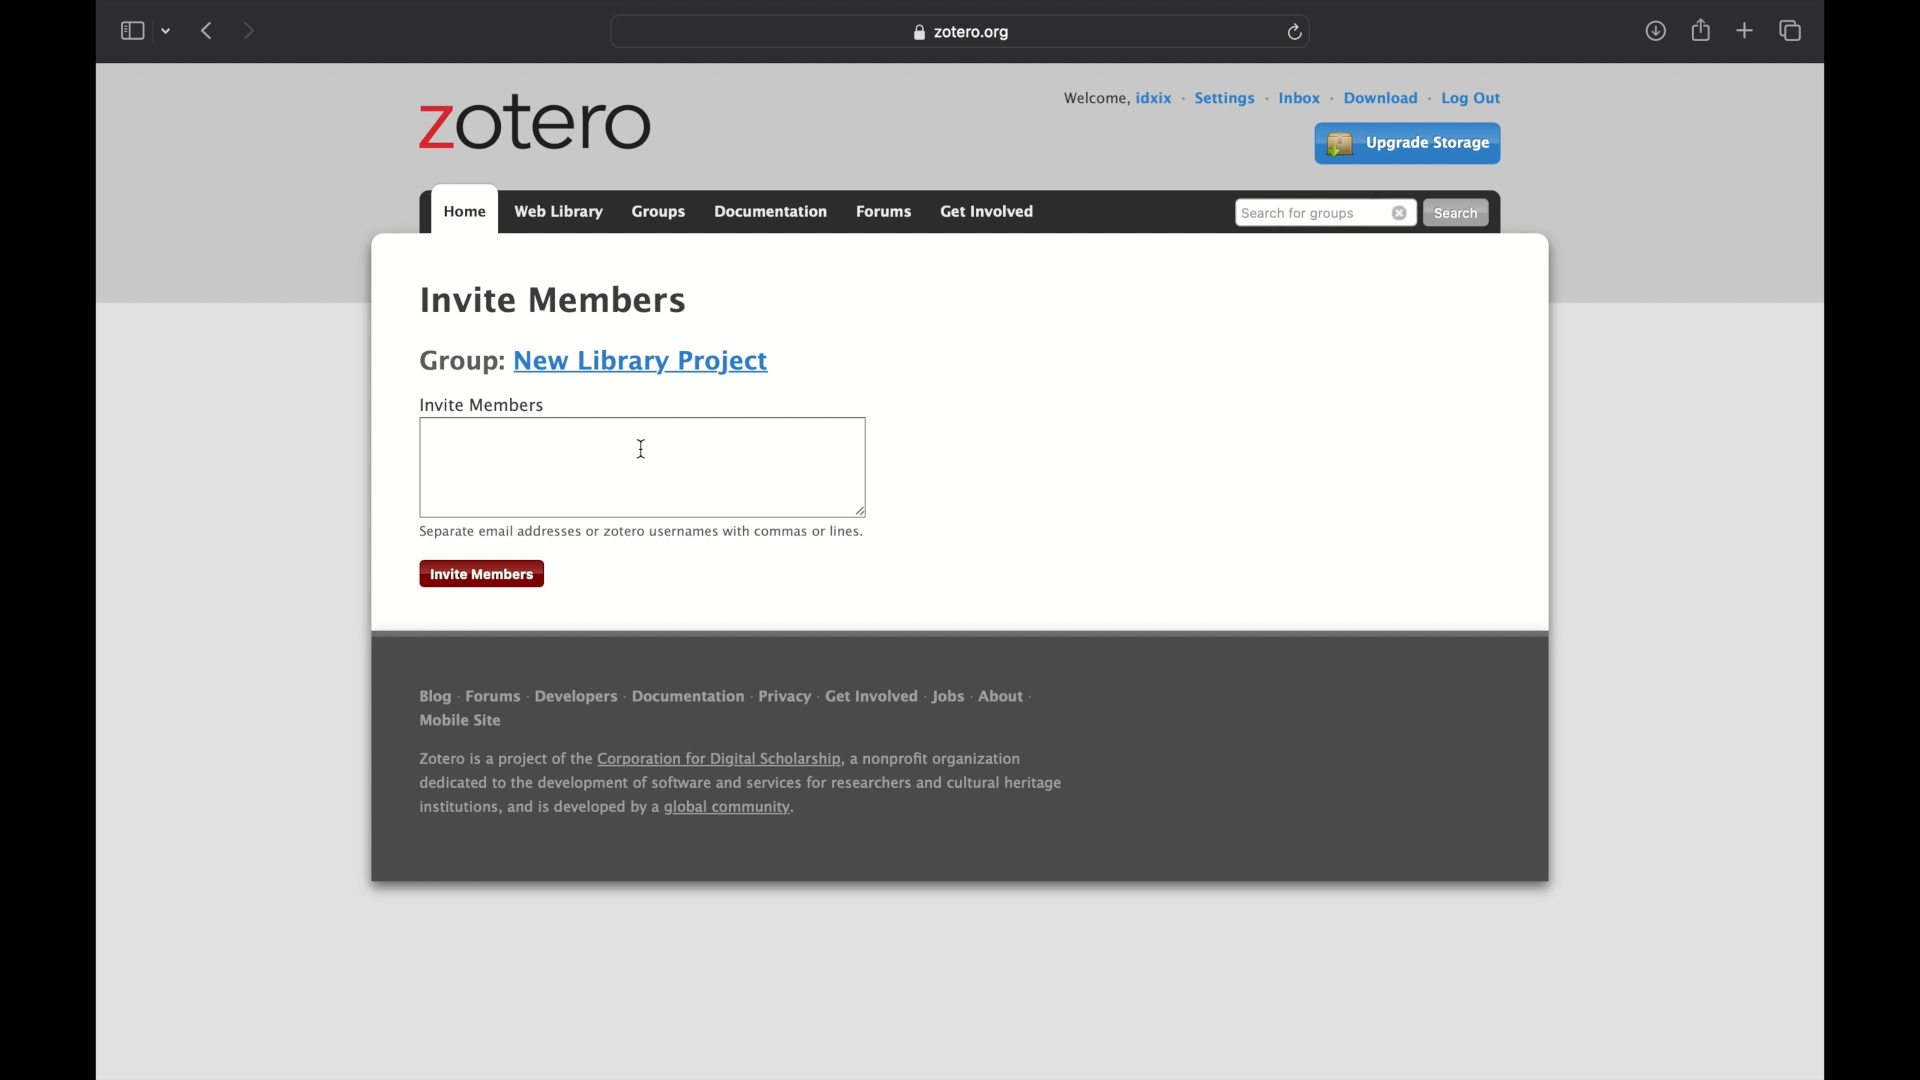 Image resolution: width=1920 pixels, height=1080 pixels. What do you see at coordinates (552, 301) in the screenshot?
I see `Invite members` at bounding box center [552, 301].